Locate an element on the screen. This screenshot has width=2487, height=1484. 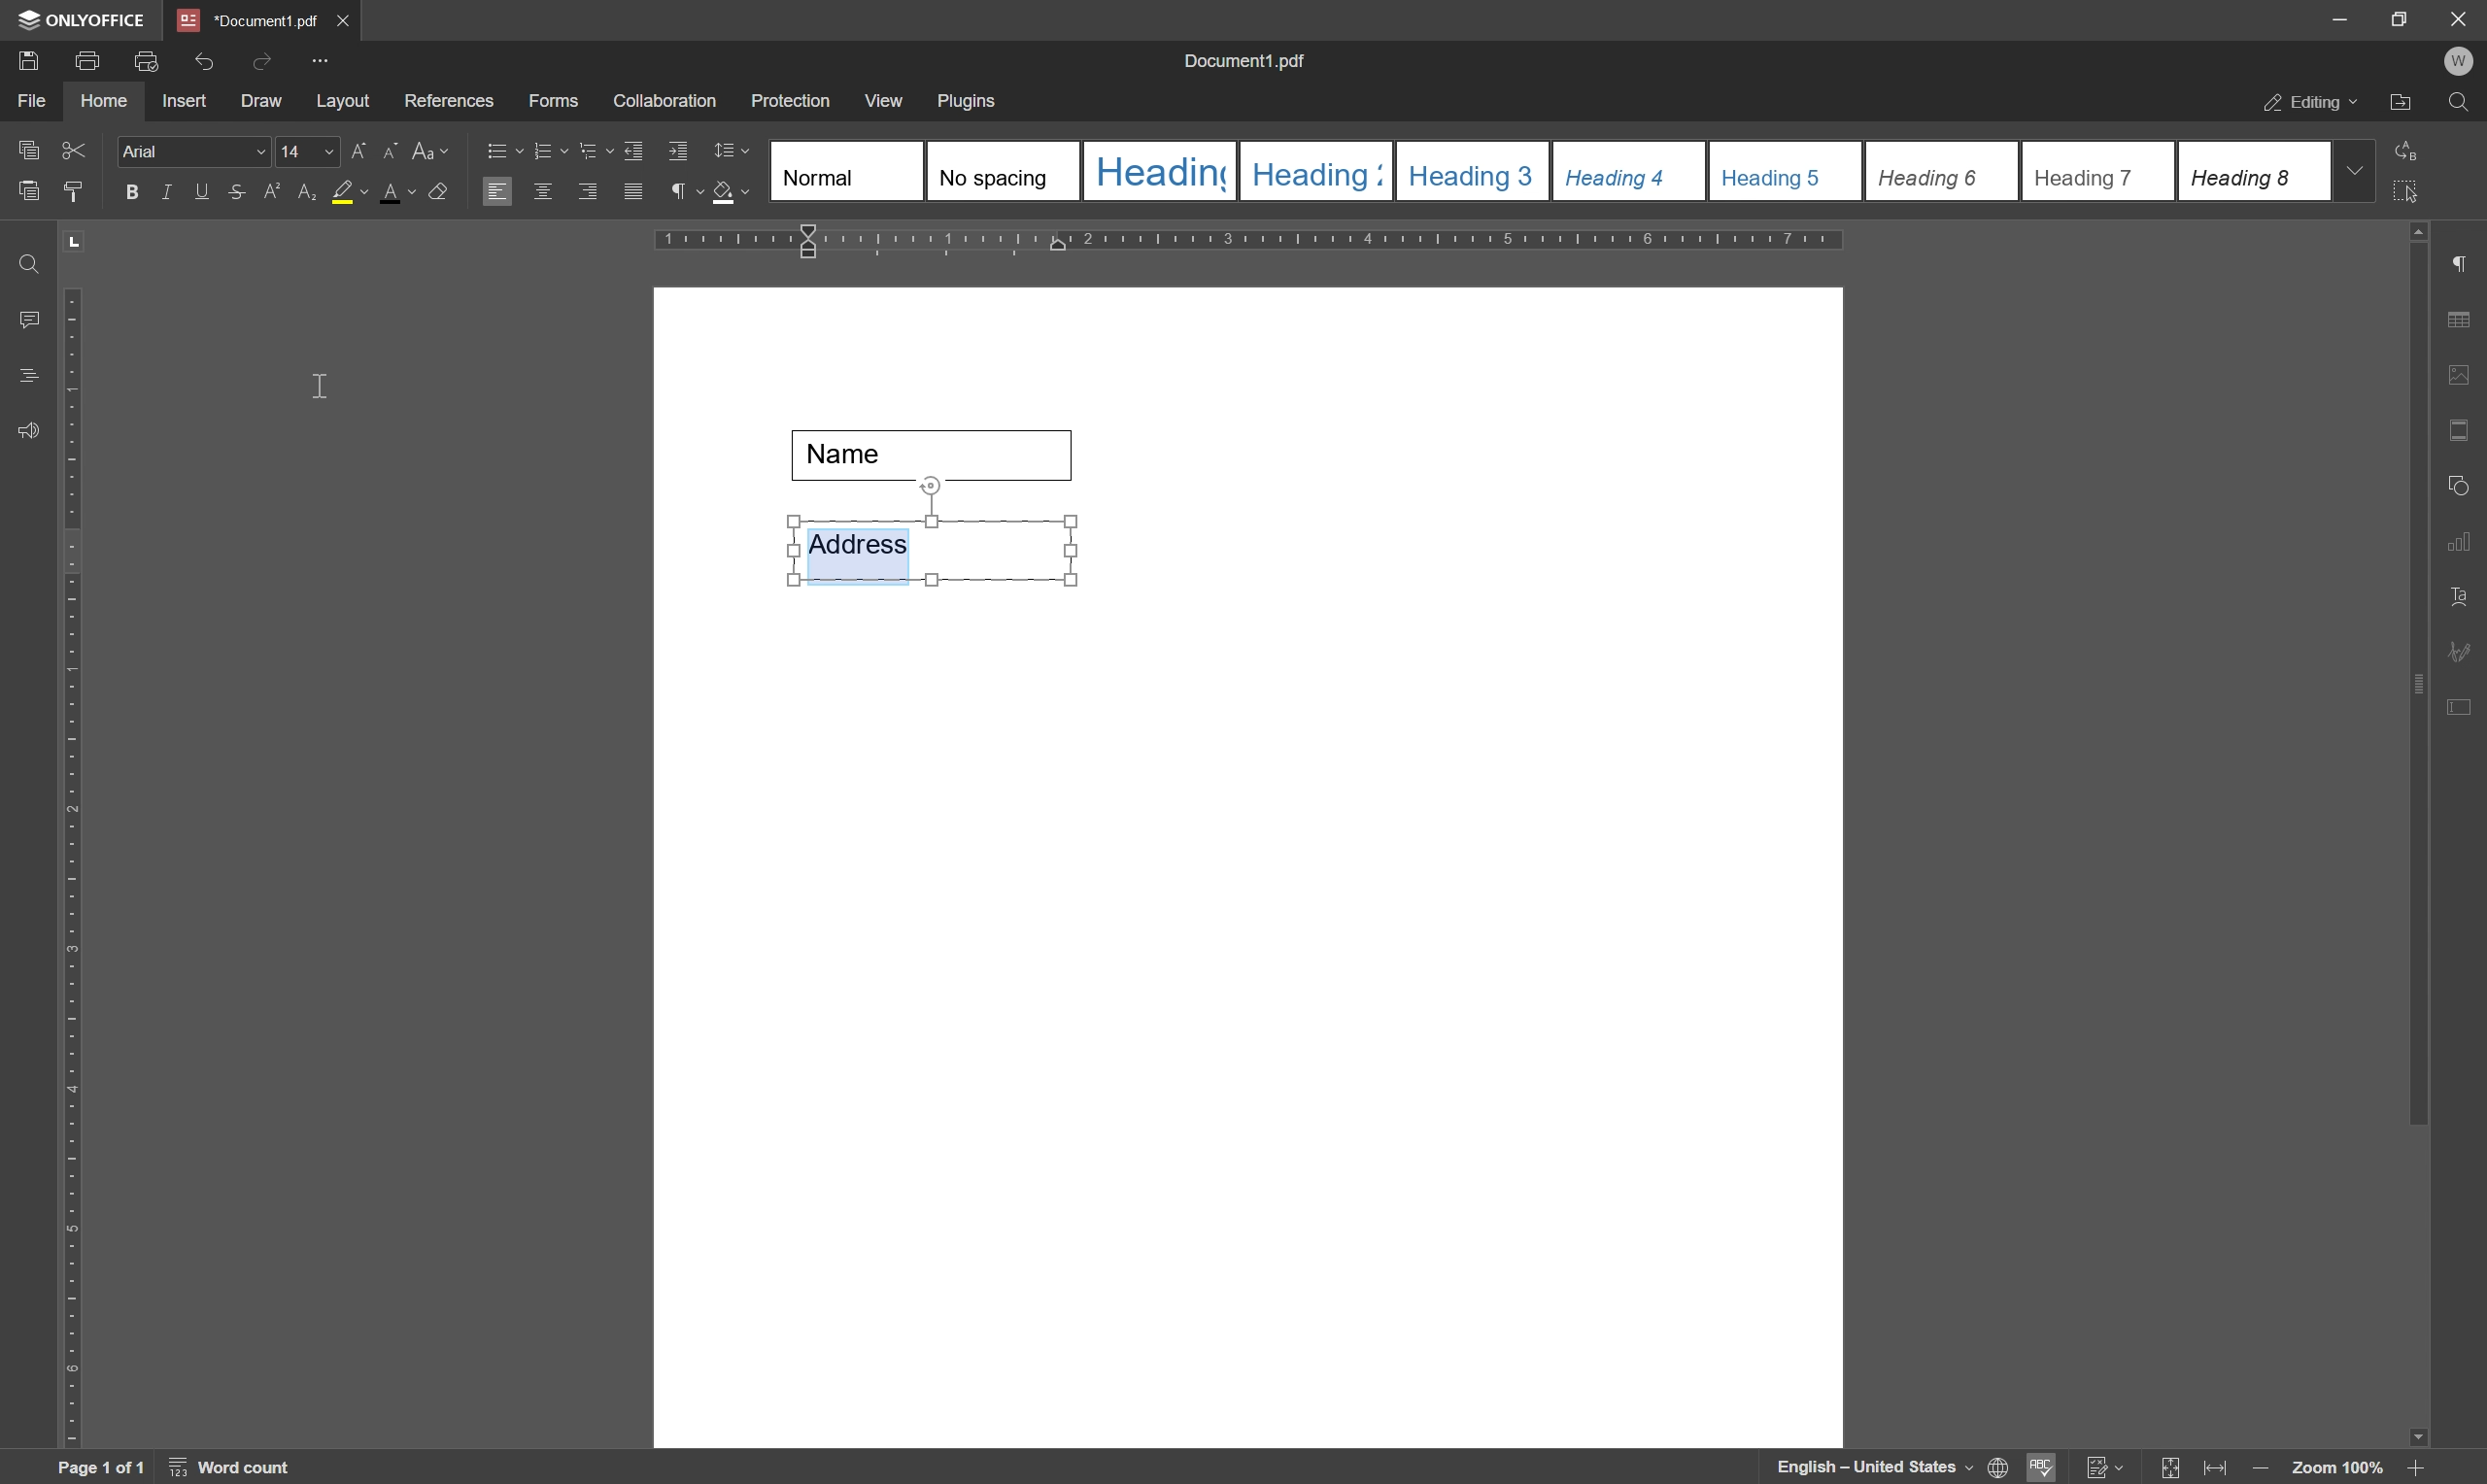
line spacing is located at coordinates (731, 151).